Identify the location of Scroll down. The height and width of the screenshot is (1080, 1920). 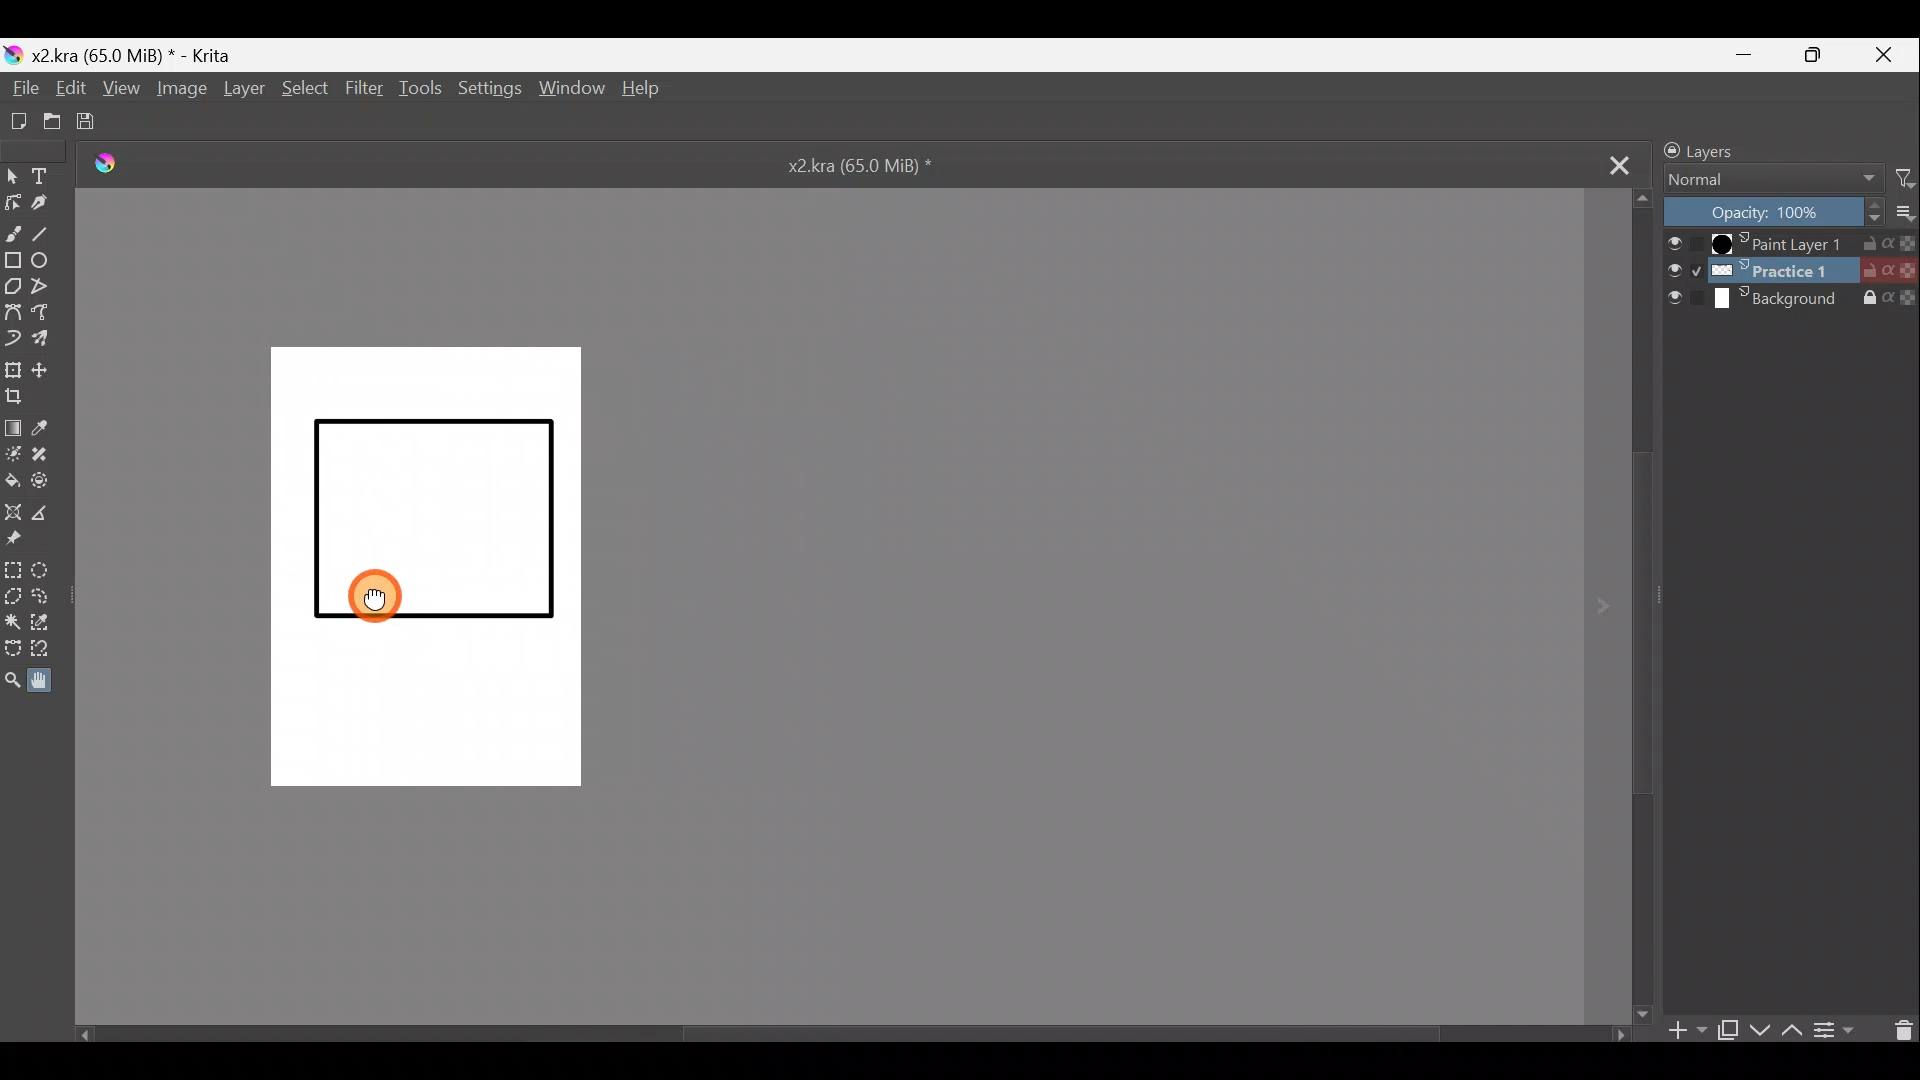
(1645, 605).